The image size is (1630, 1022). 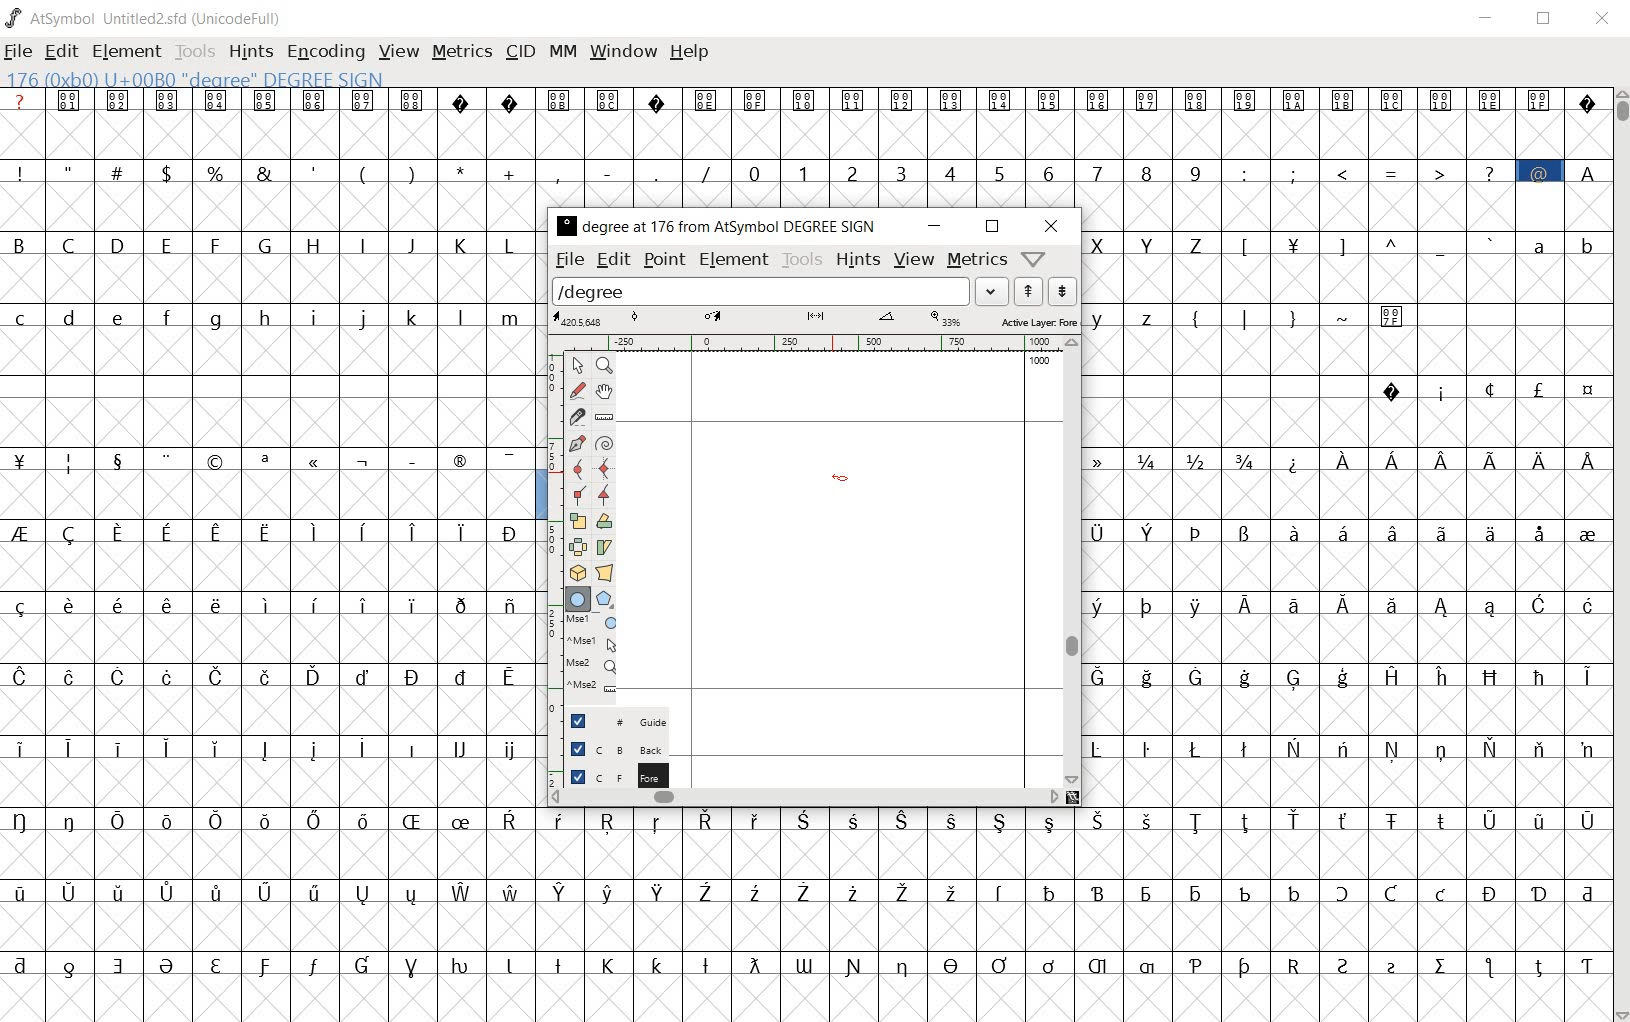 I want to click on encoding, so click(x=326, y=51).